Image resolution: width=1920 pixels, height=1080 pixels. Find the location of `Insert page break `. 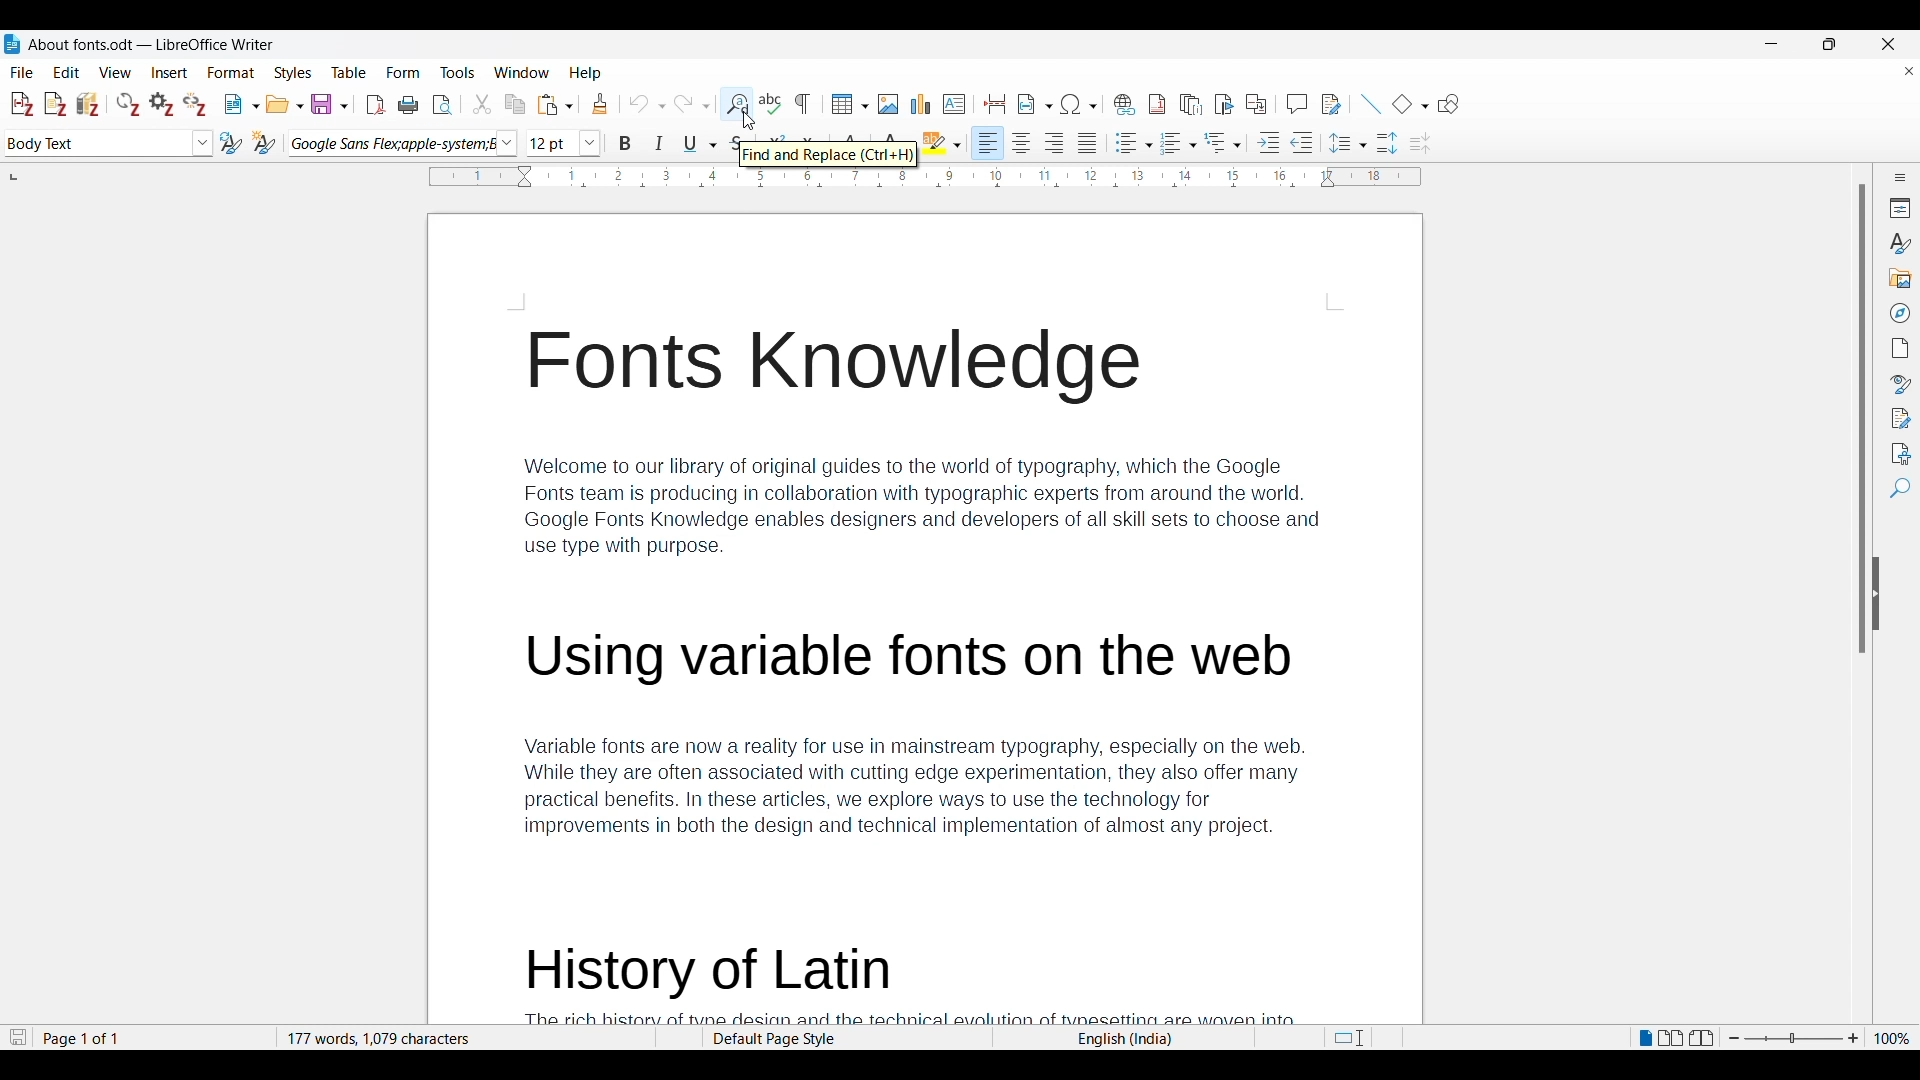

Insert page break  is located at coordinates (995, 104).